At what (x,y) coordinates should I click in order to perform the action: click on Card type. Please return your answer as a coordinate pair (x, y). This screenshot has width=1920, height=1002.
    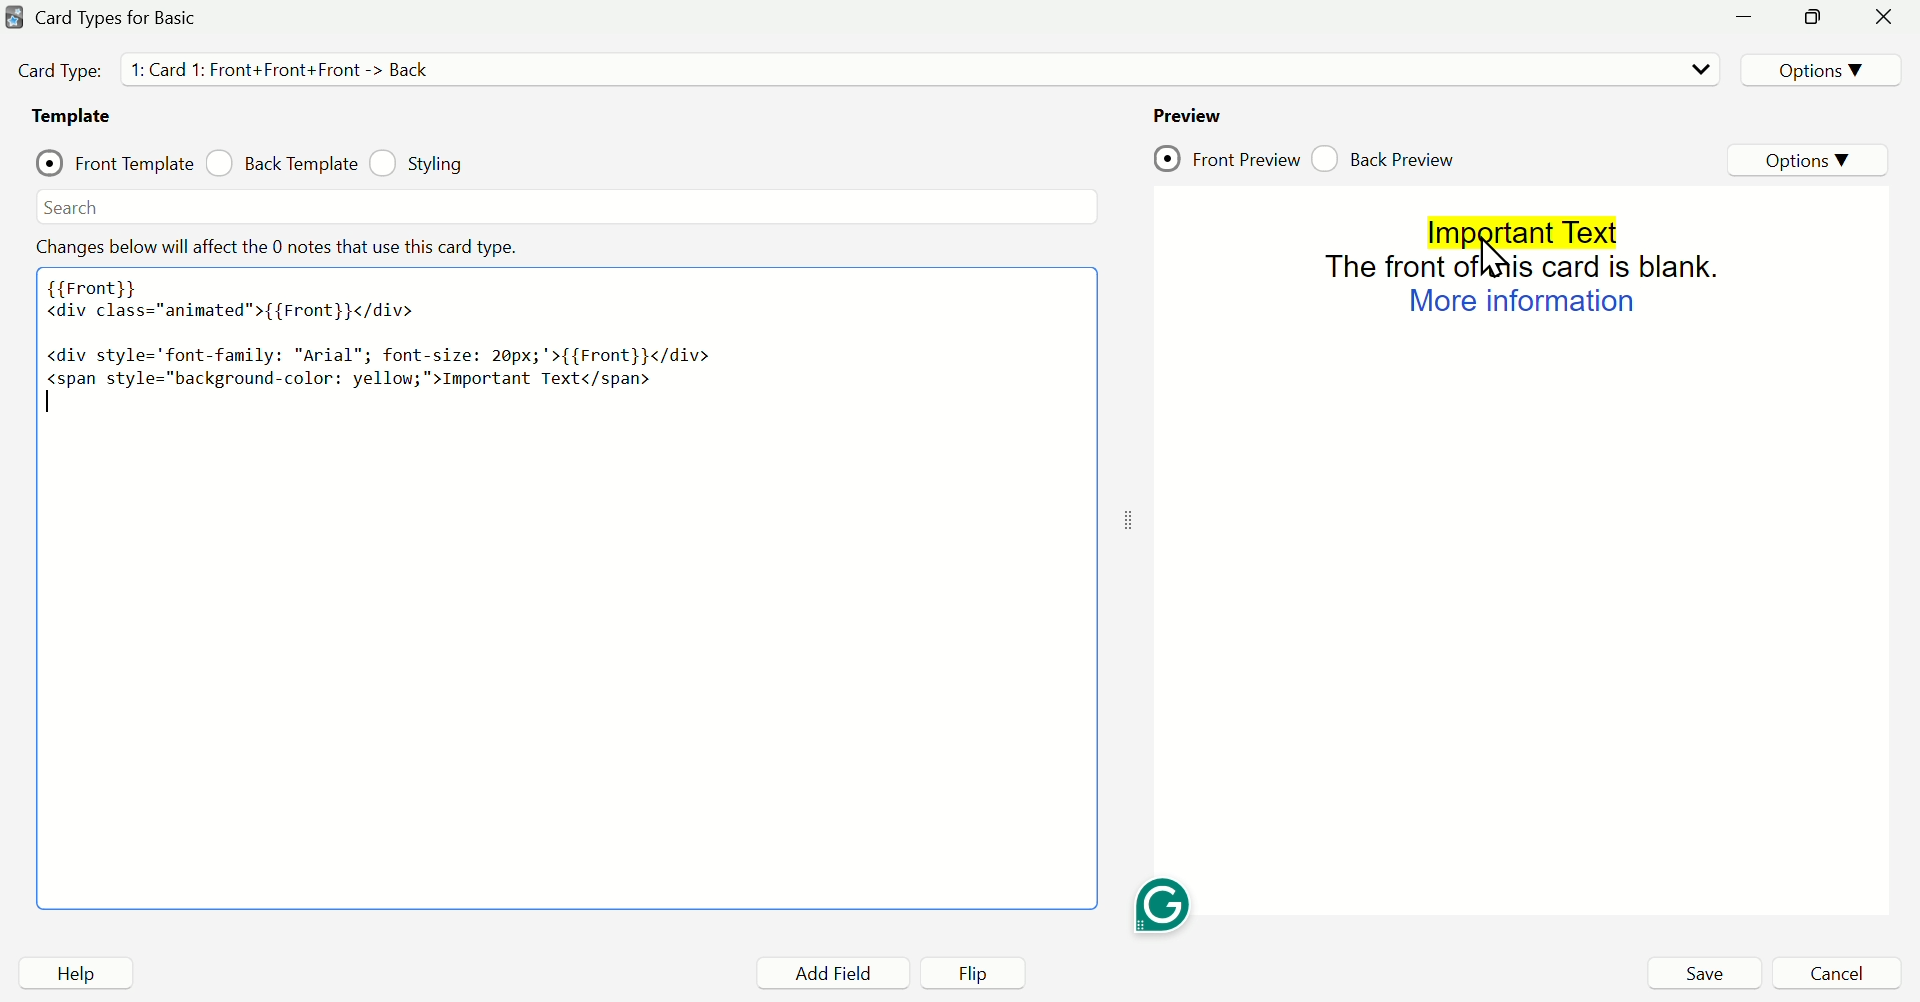
    Looking at the image, I should click on (917, 69).